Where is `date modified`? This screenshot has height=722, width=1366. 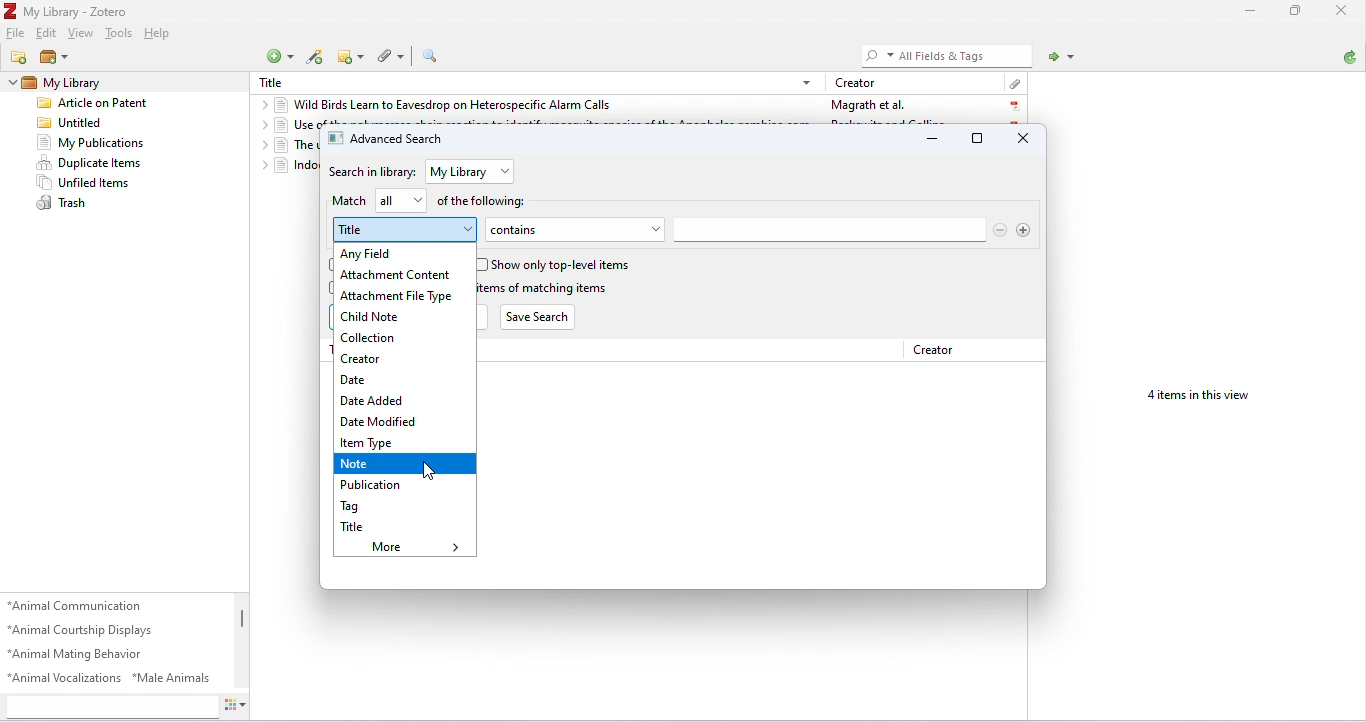
date modified is located at coordinates (380, 422).